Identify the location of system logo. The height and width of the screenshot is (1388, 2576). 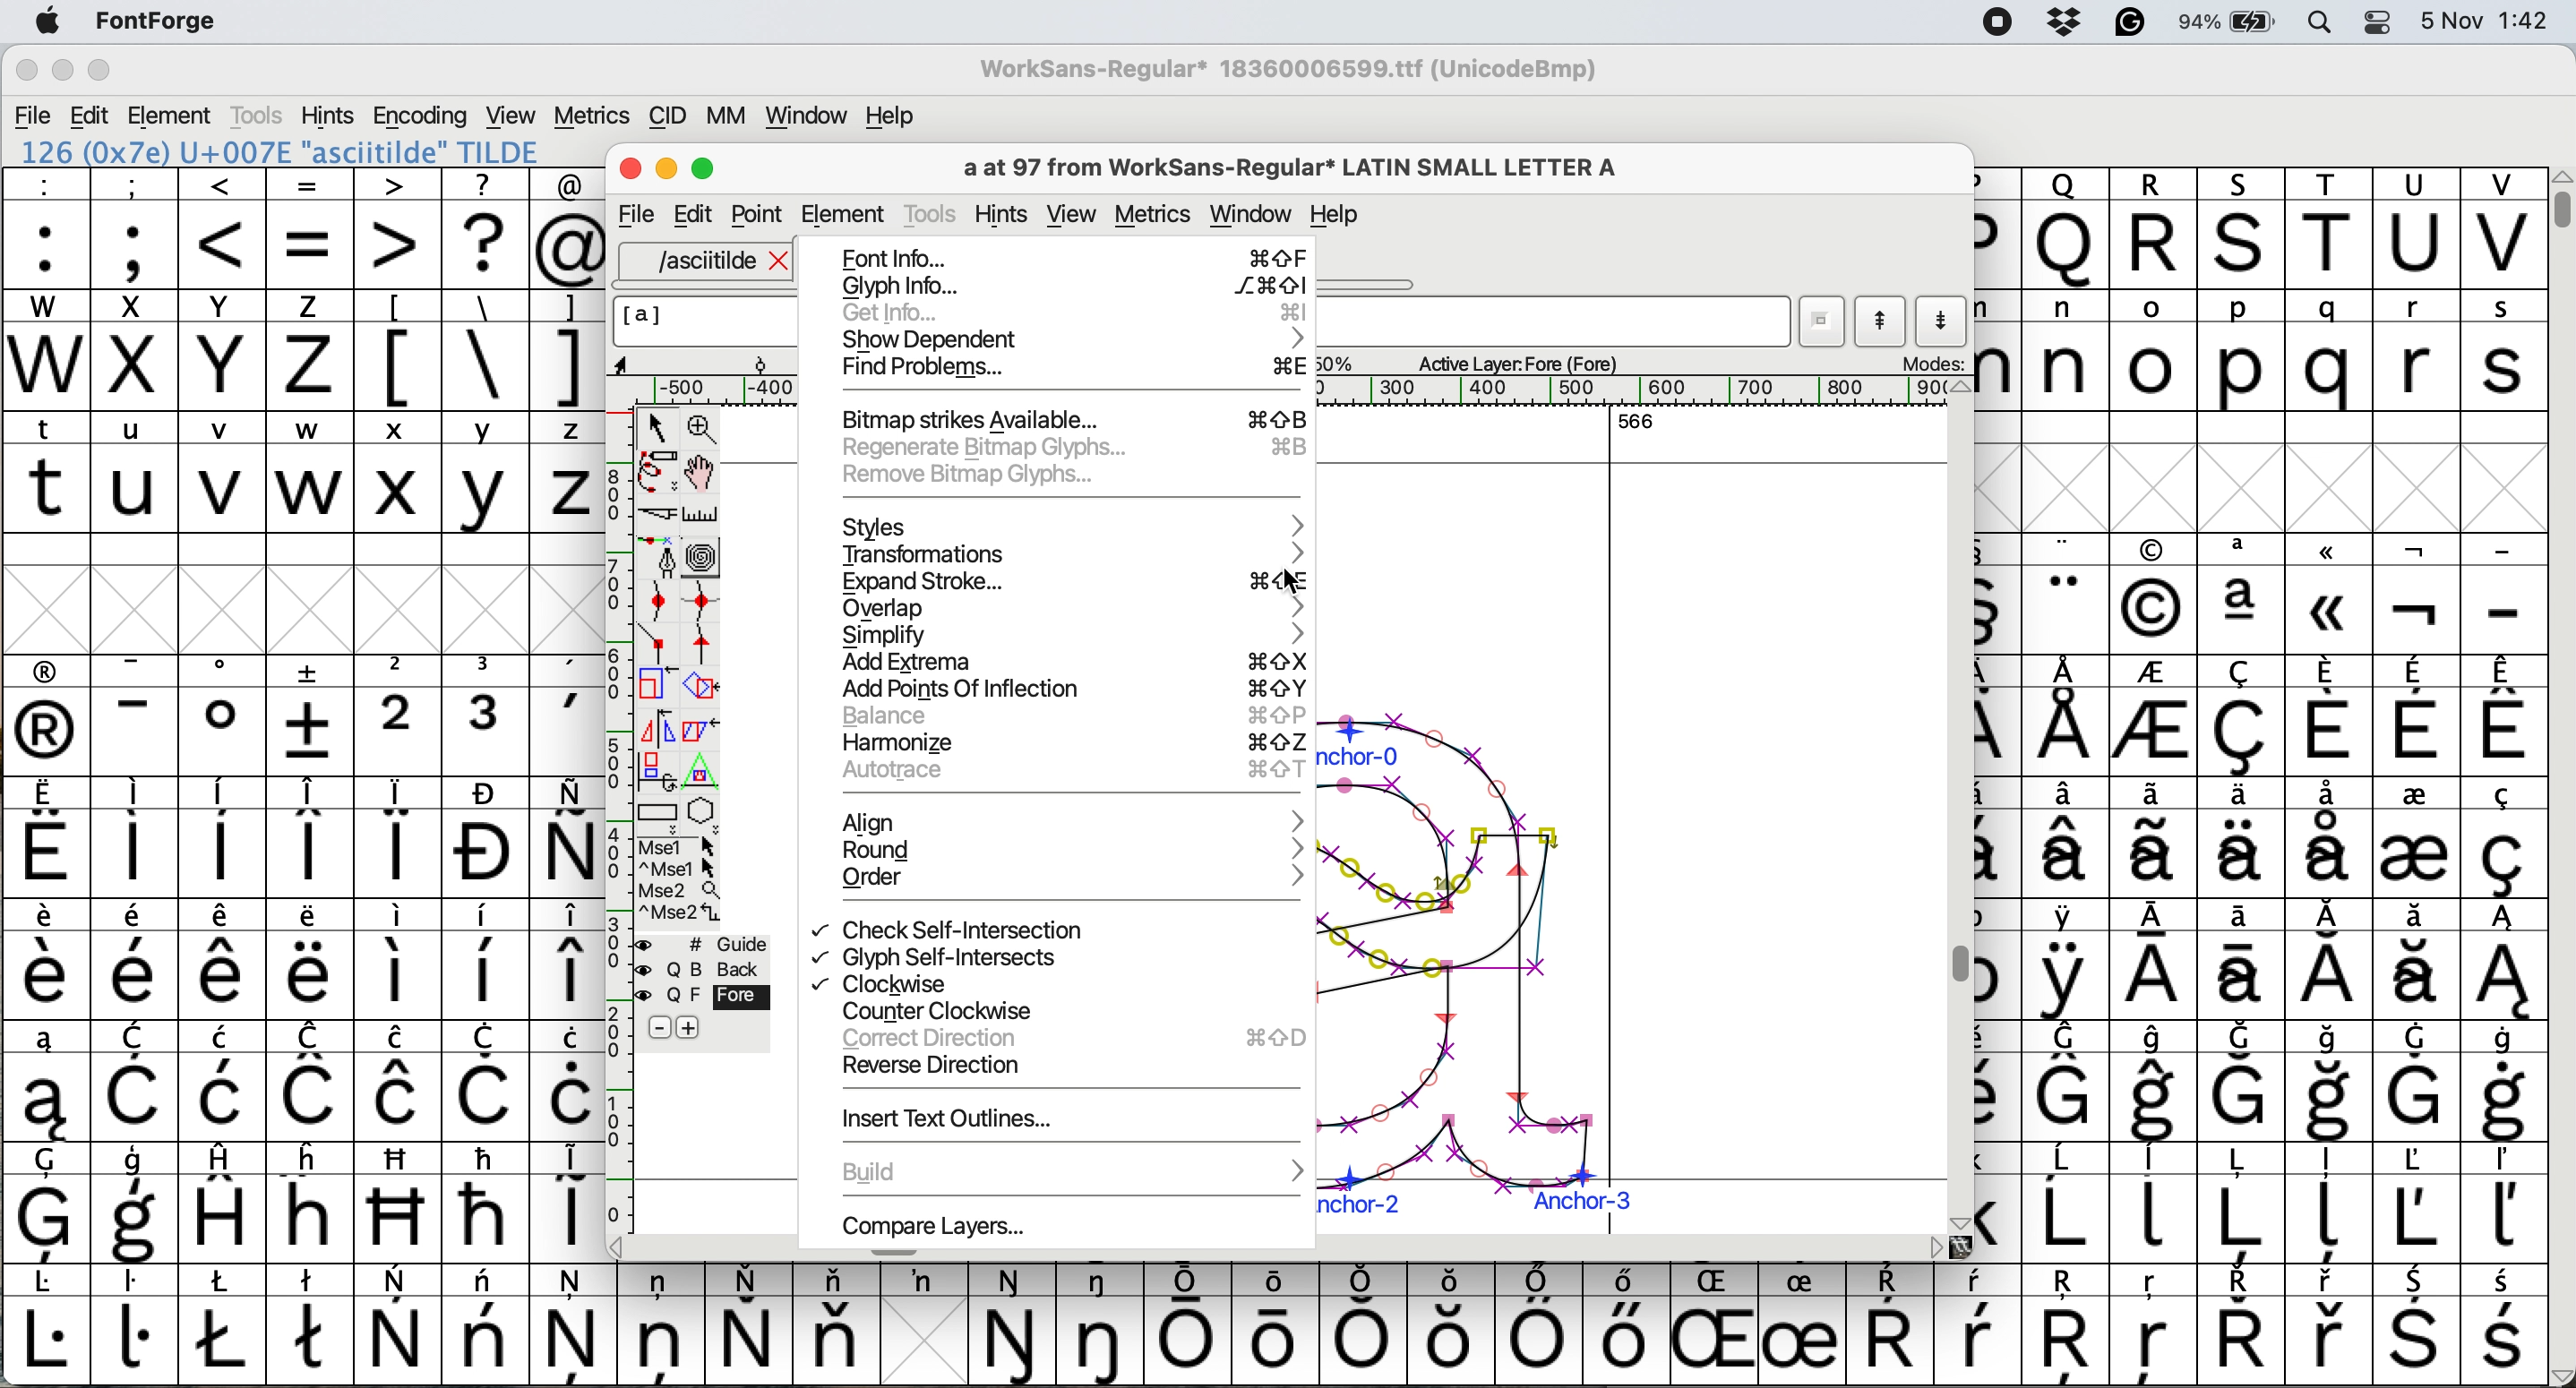
(47, 23).